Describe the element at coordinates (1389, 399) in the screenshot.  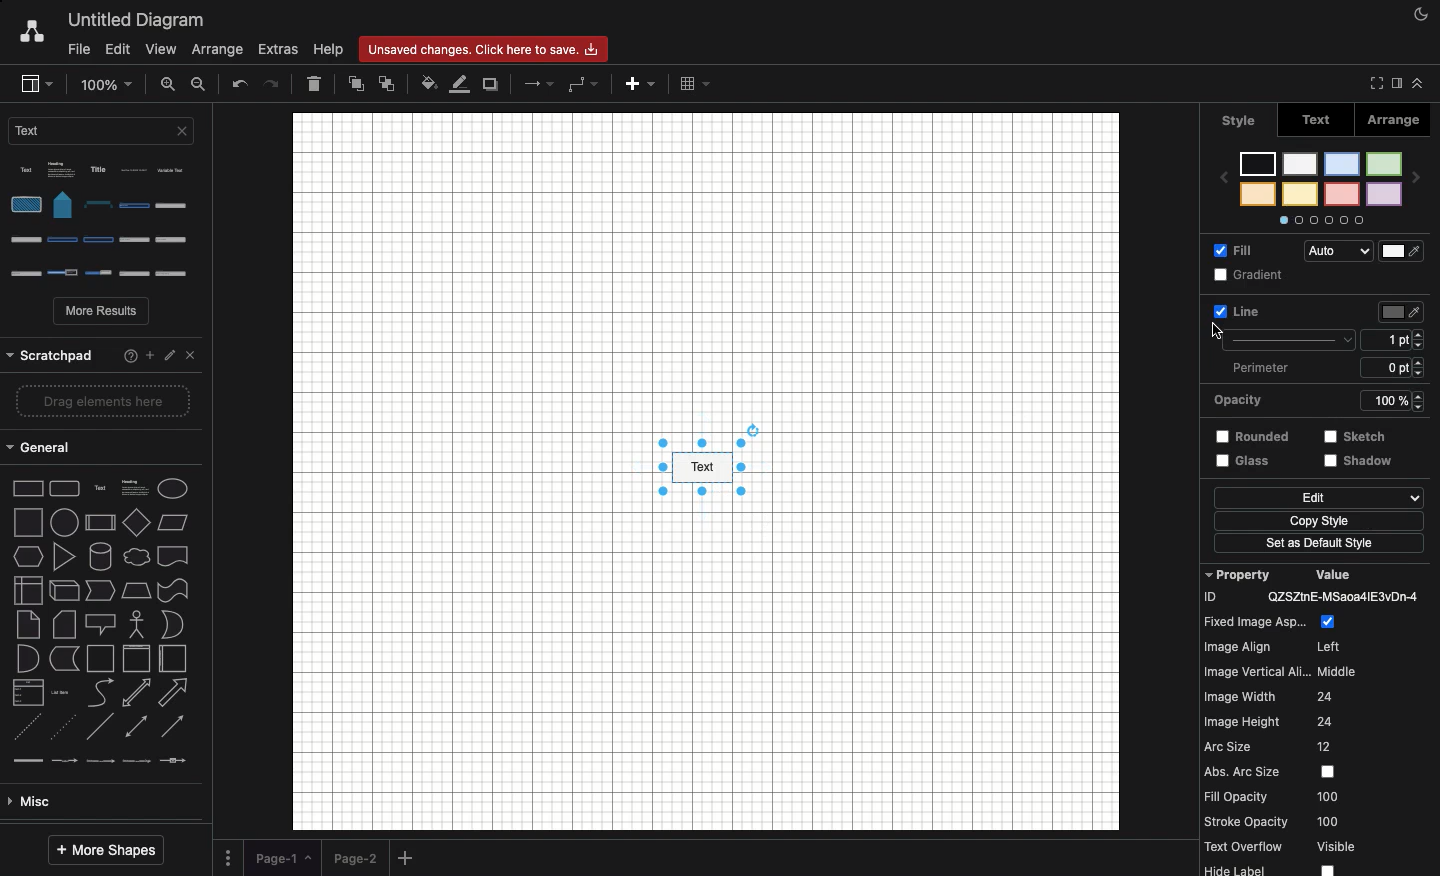
I see `strestch` at that location.